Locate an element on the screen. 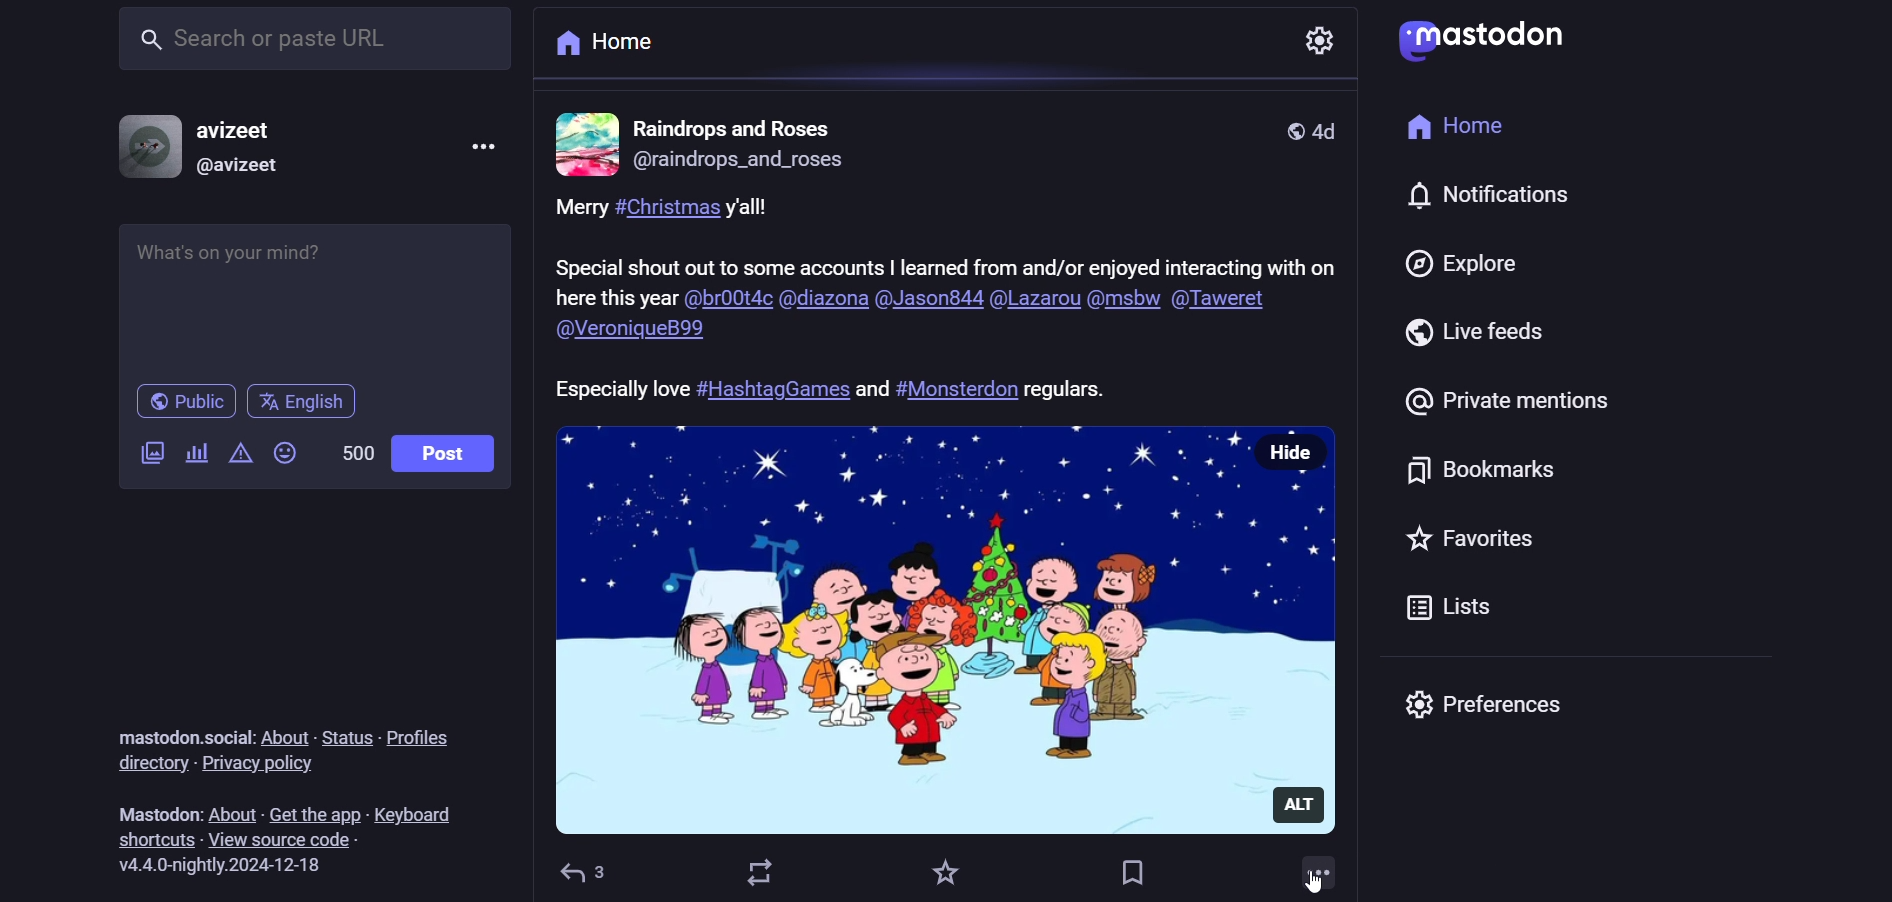  content warning is located at coordinates (242, 452).